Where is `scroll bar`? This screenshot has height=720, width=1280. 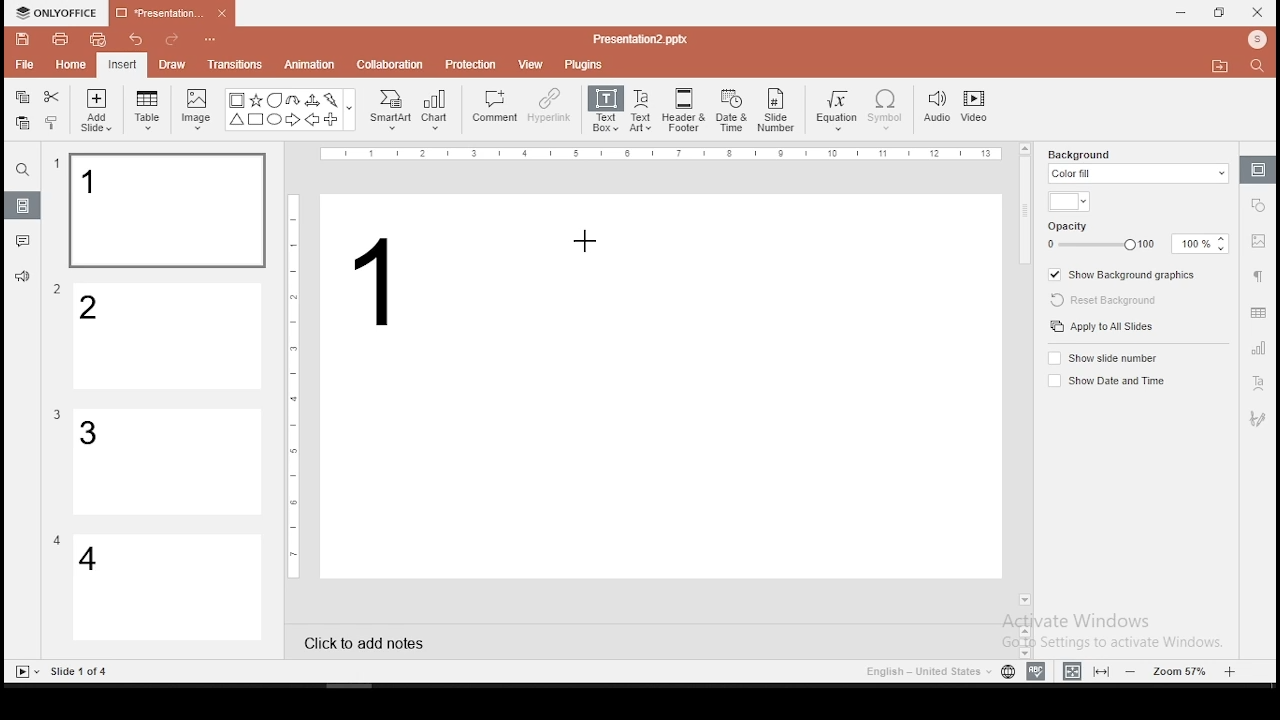
scroll bar is located at coordinates (1026, 373).